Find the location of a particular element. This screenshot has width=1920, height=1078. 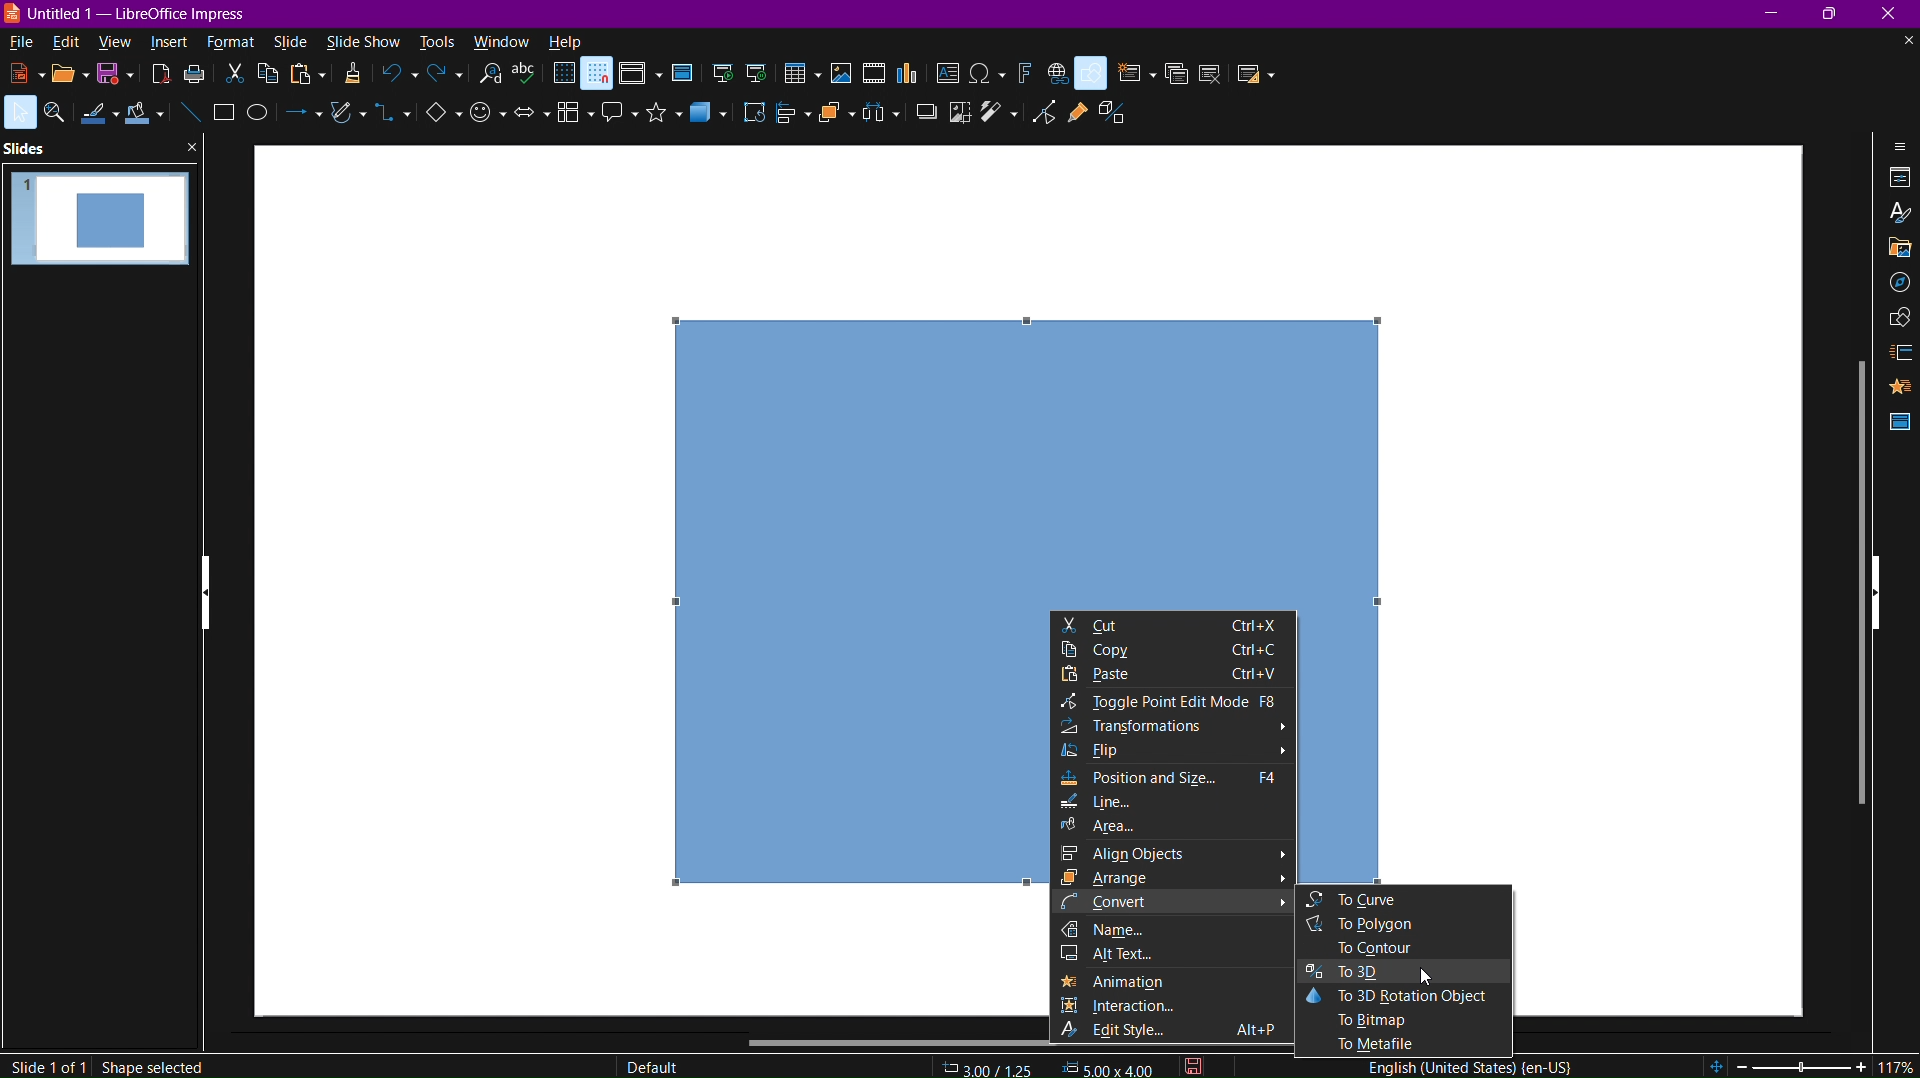

Flowchart is located at coordinates (569, 118).